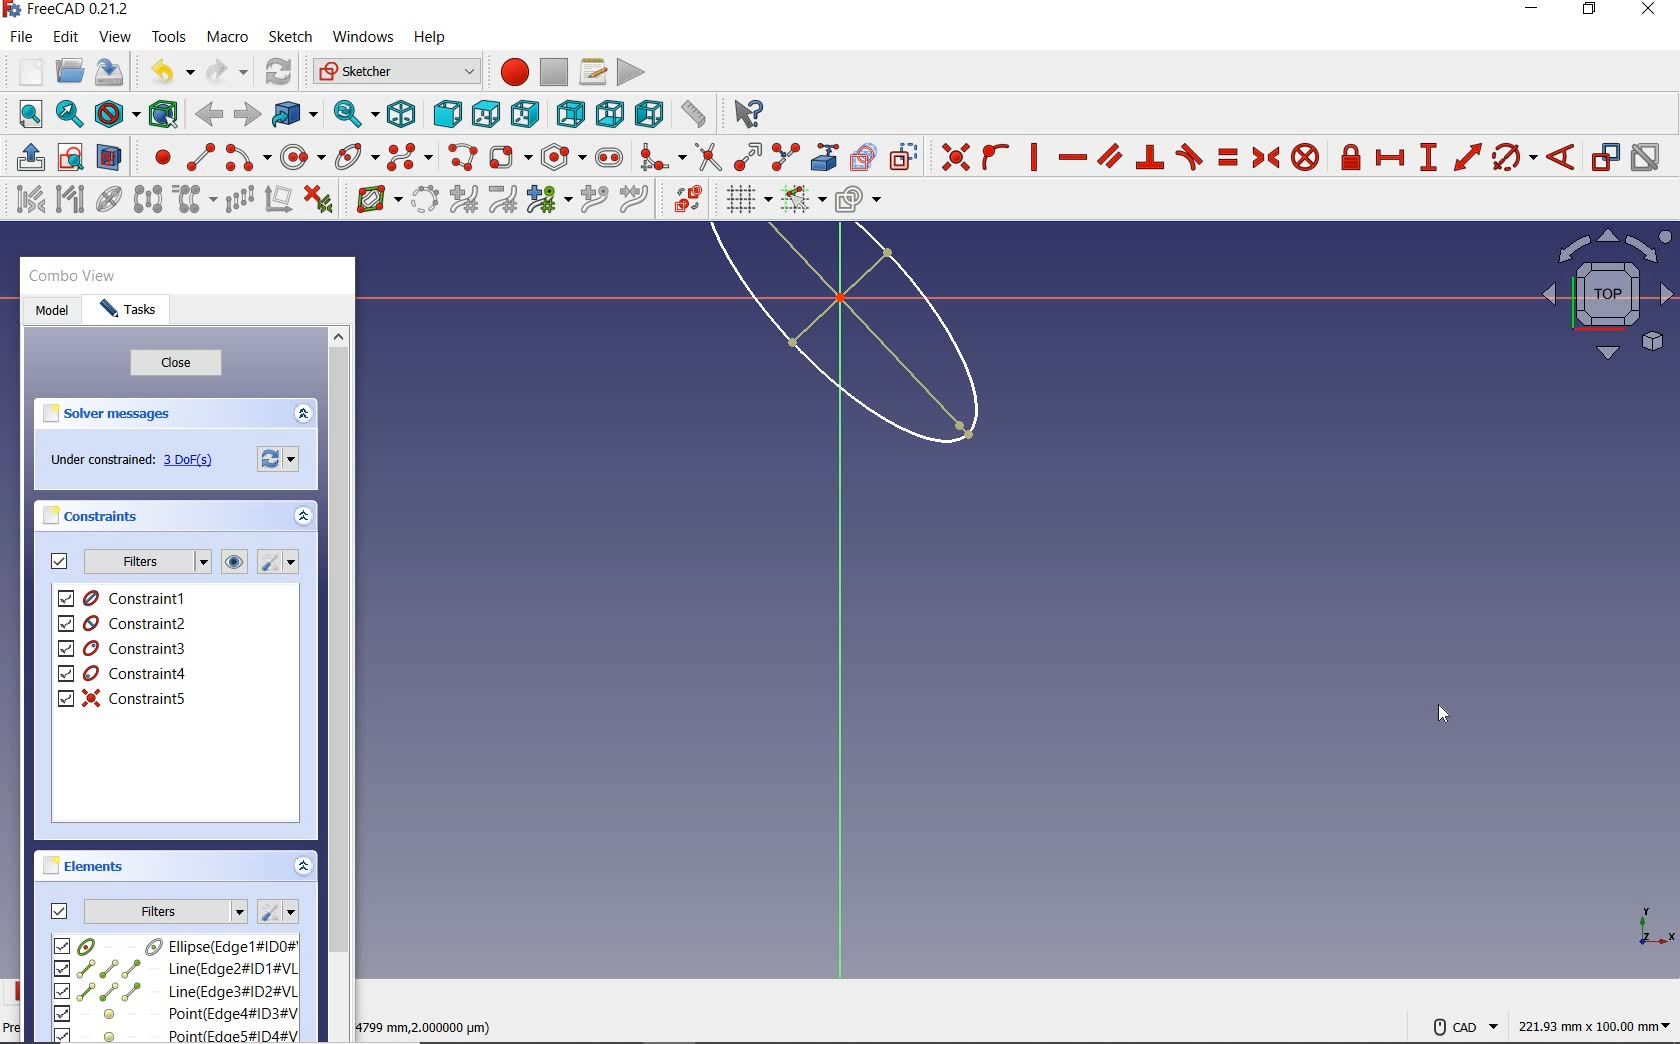  What do you see at coordinates (1531, 9) in the screenshot?
I see `minimize` at bounding box center [1531, 9].